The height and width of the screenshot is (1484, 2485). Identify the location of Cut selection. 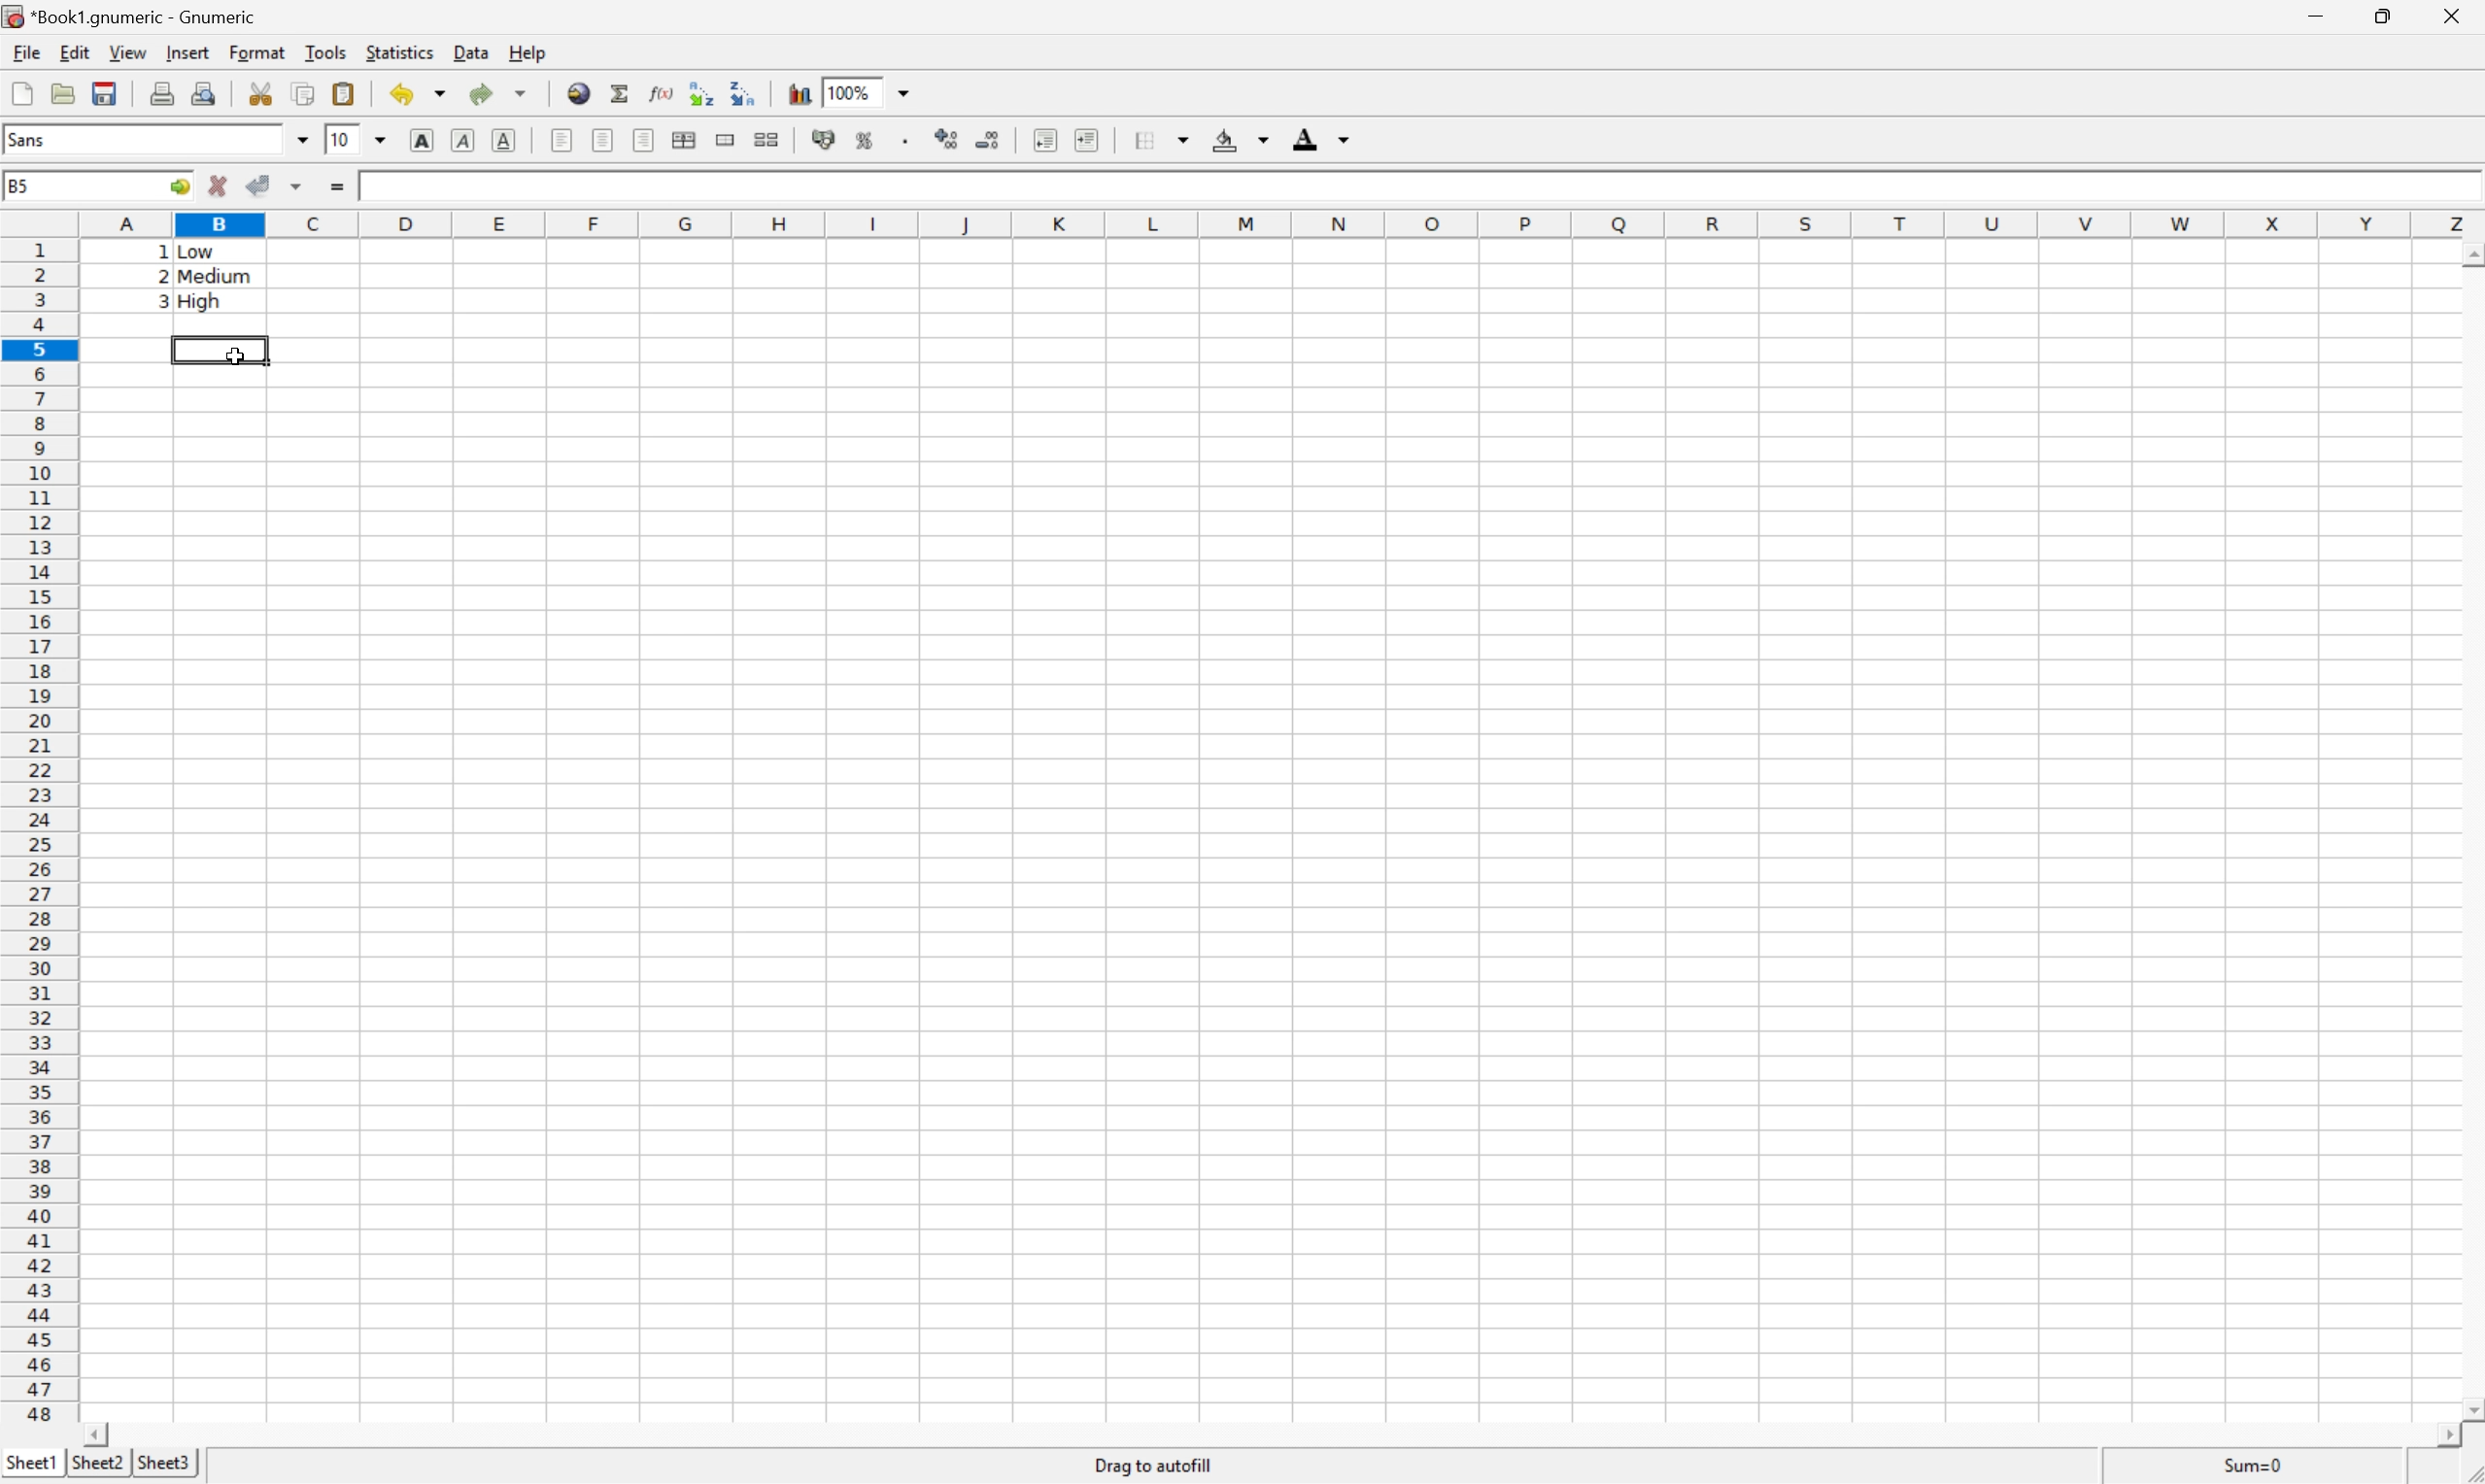
(261, 93).